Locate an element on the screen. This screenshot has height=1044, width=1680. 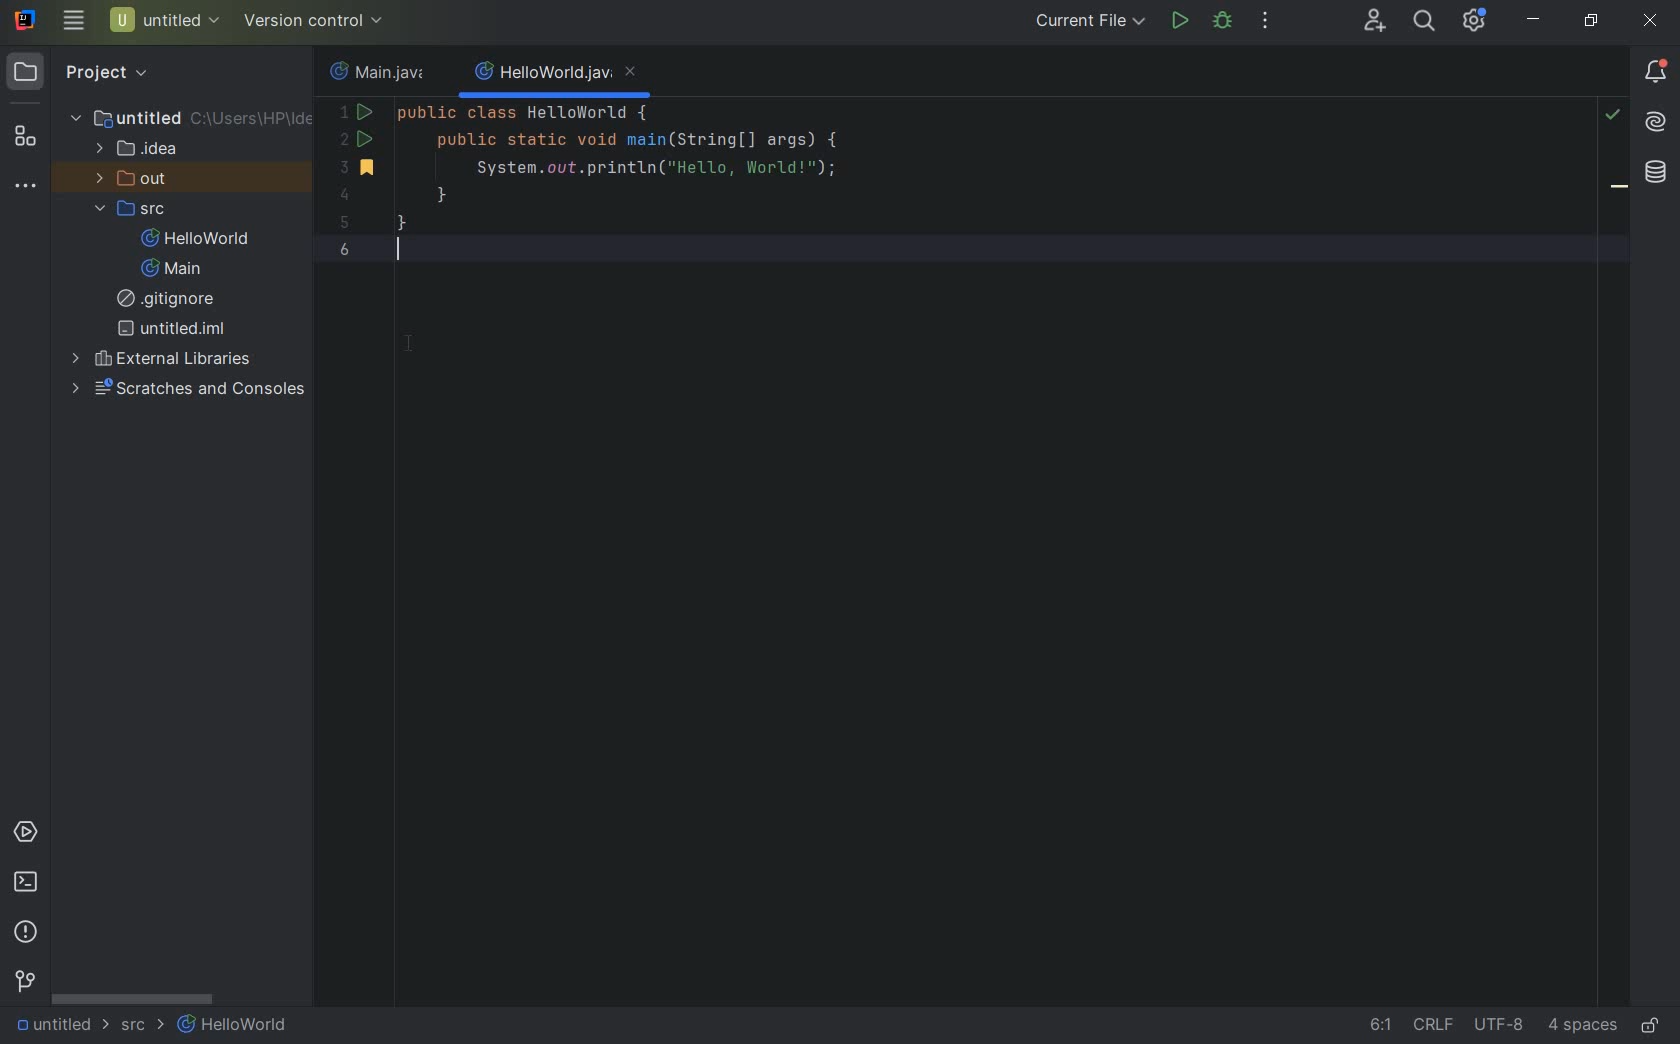
scratches and consoles is located at coordinates (193, 389).